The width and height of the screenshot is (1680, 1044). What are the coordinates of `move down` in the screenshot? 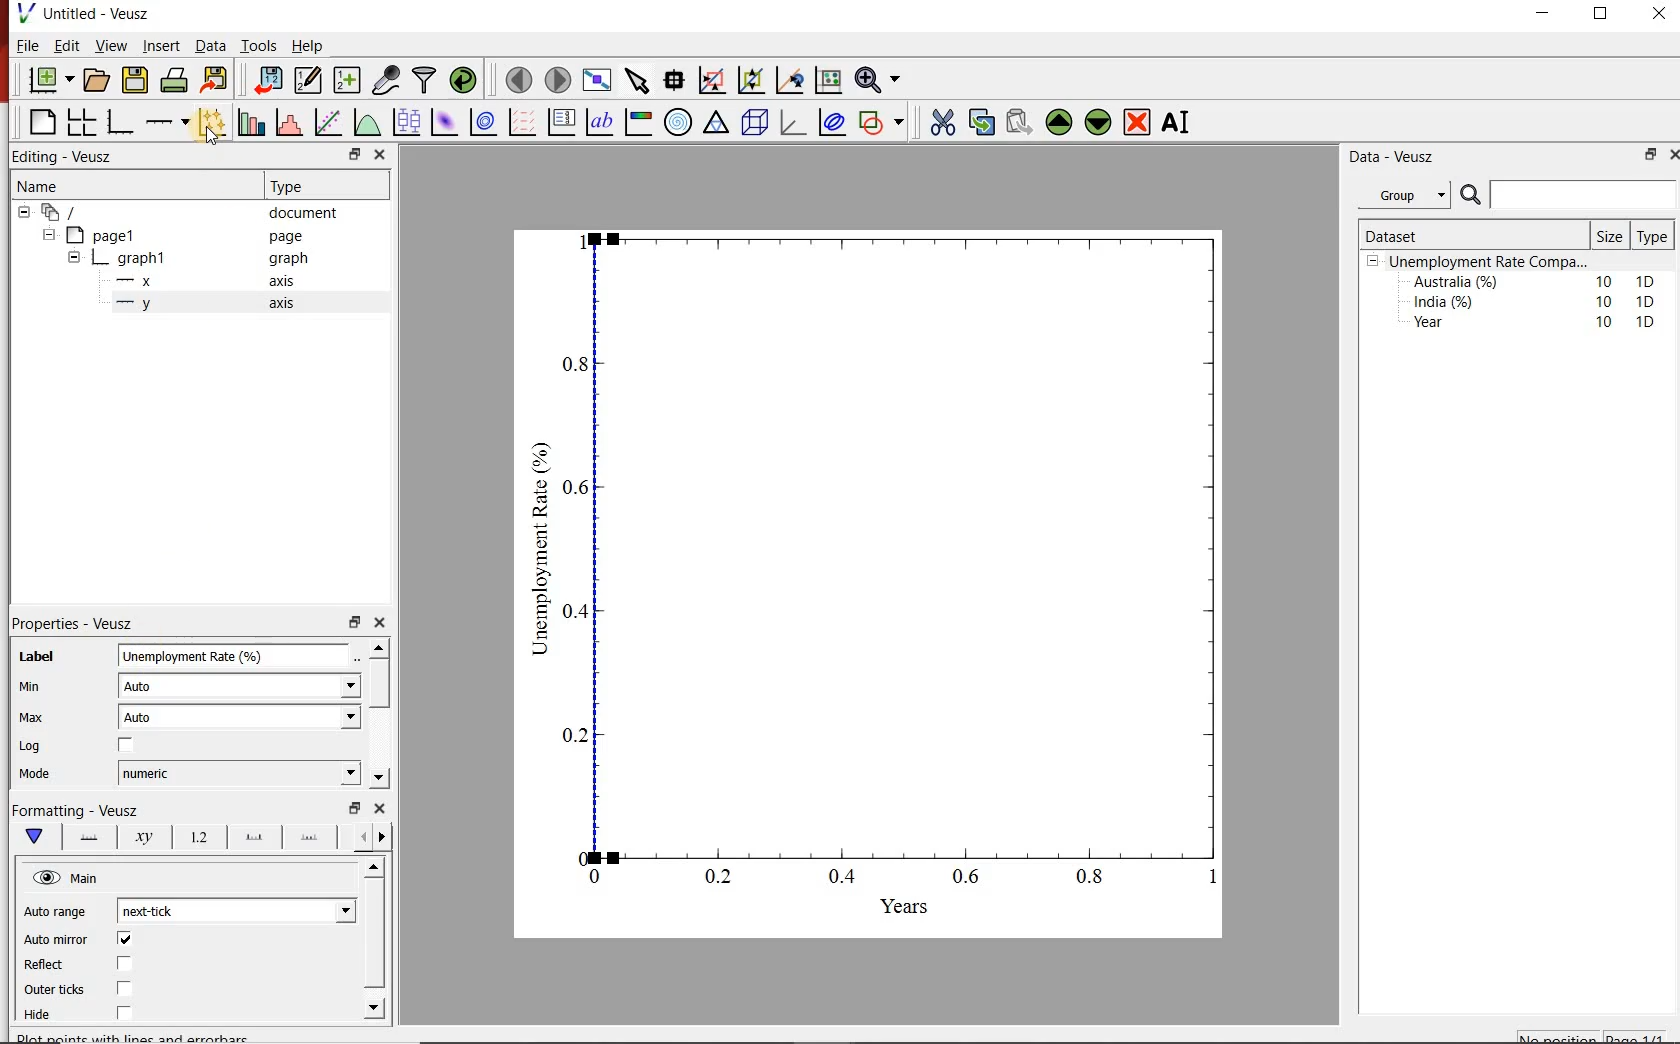 It's located at (378, 777).